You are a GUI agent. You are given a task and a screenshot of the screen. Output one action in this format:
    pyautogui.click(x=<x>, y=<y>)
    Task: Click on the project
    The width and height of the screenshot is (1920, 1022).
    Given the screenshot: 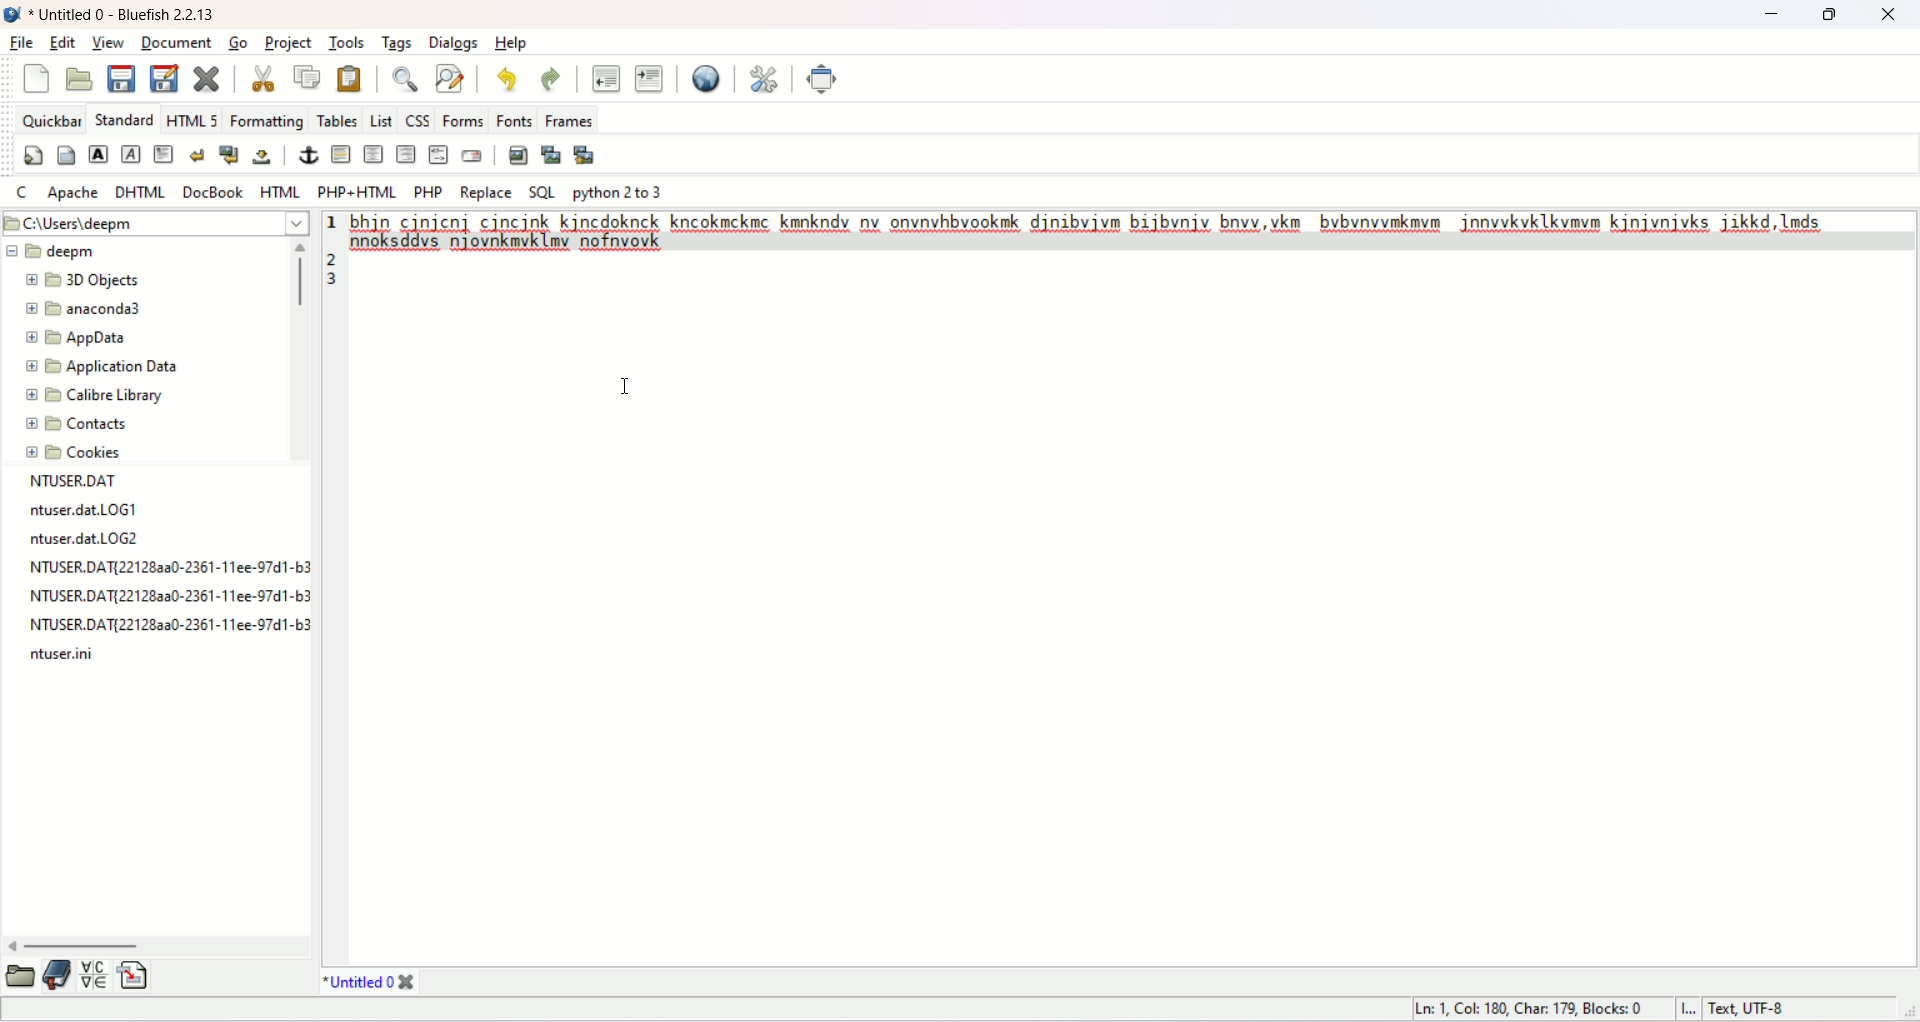 What is the action you would take?
    pyautogui.click(x=292, y=43)
    